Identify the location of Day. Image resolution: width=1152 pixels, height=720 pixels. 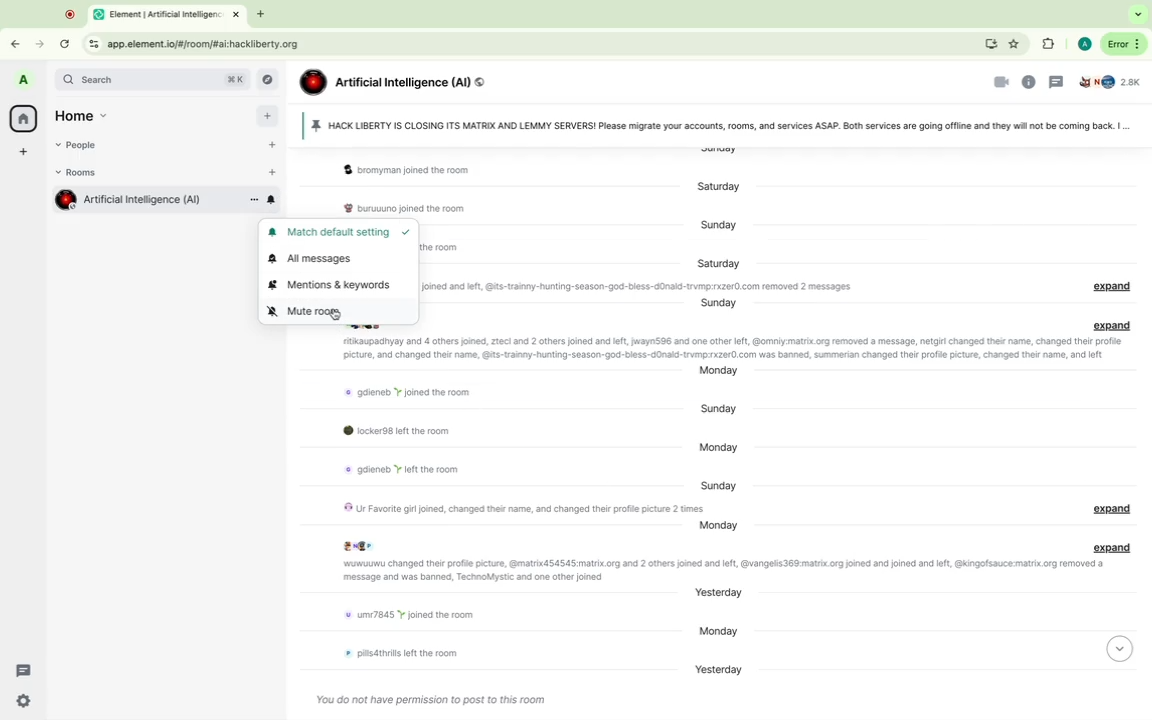
(721, 261).